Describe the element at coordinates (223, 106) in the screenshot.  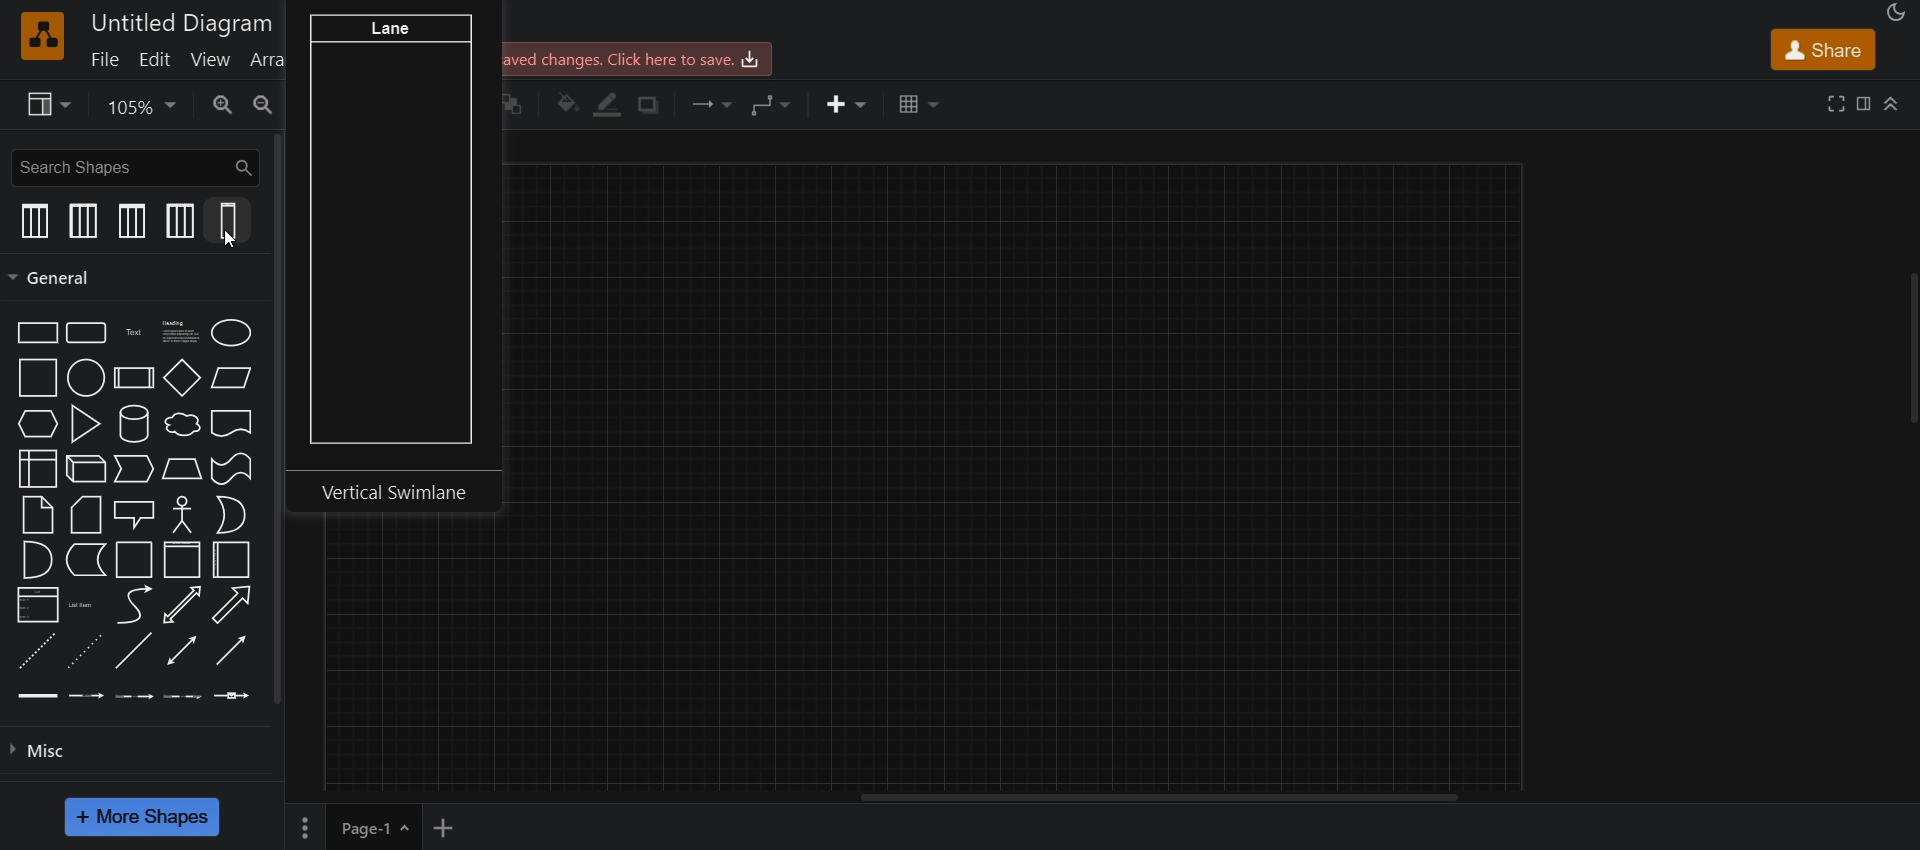
I see `zoom in` at that location.